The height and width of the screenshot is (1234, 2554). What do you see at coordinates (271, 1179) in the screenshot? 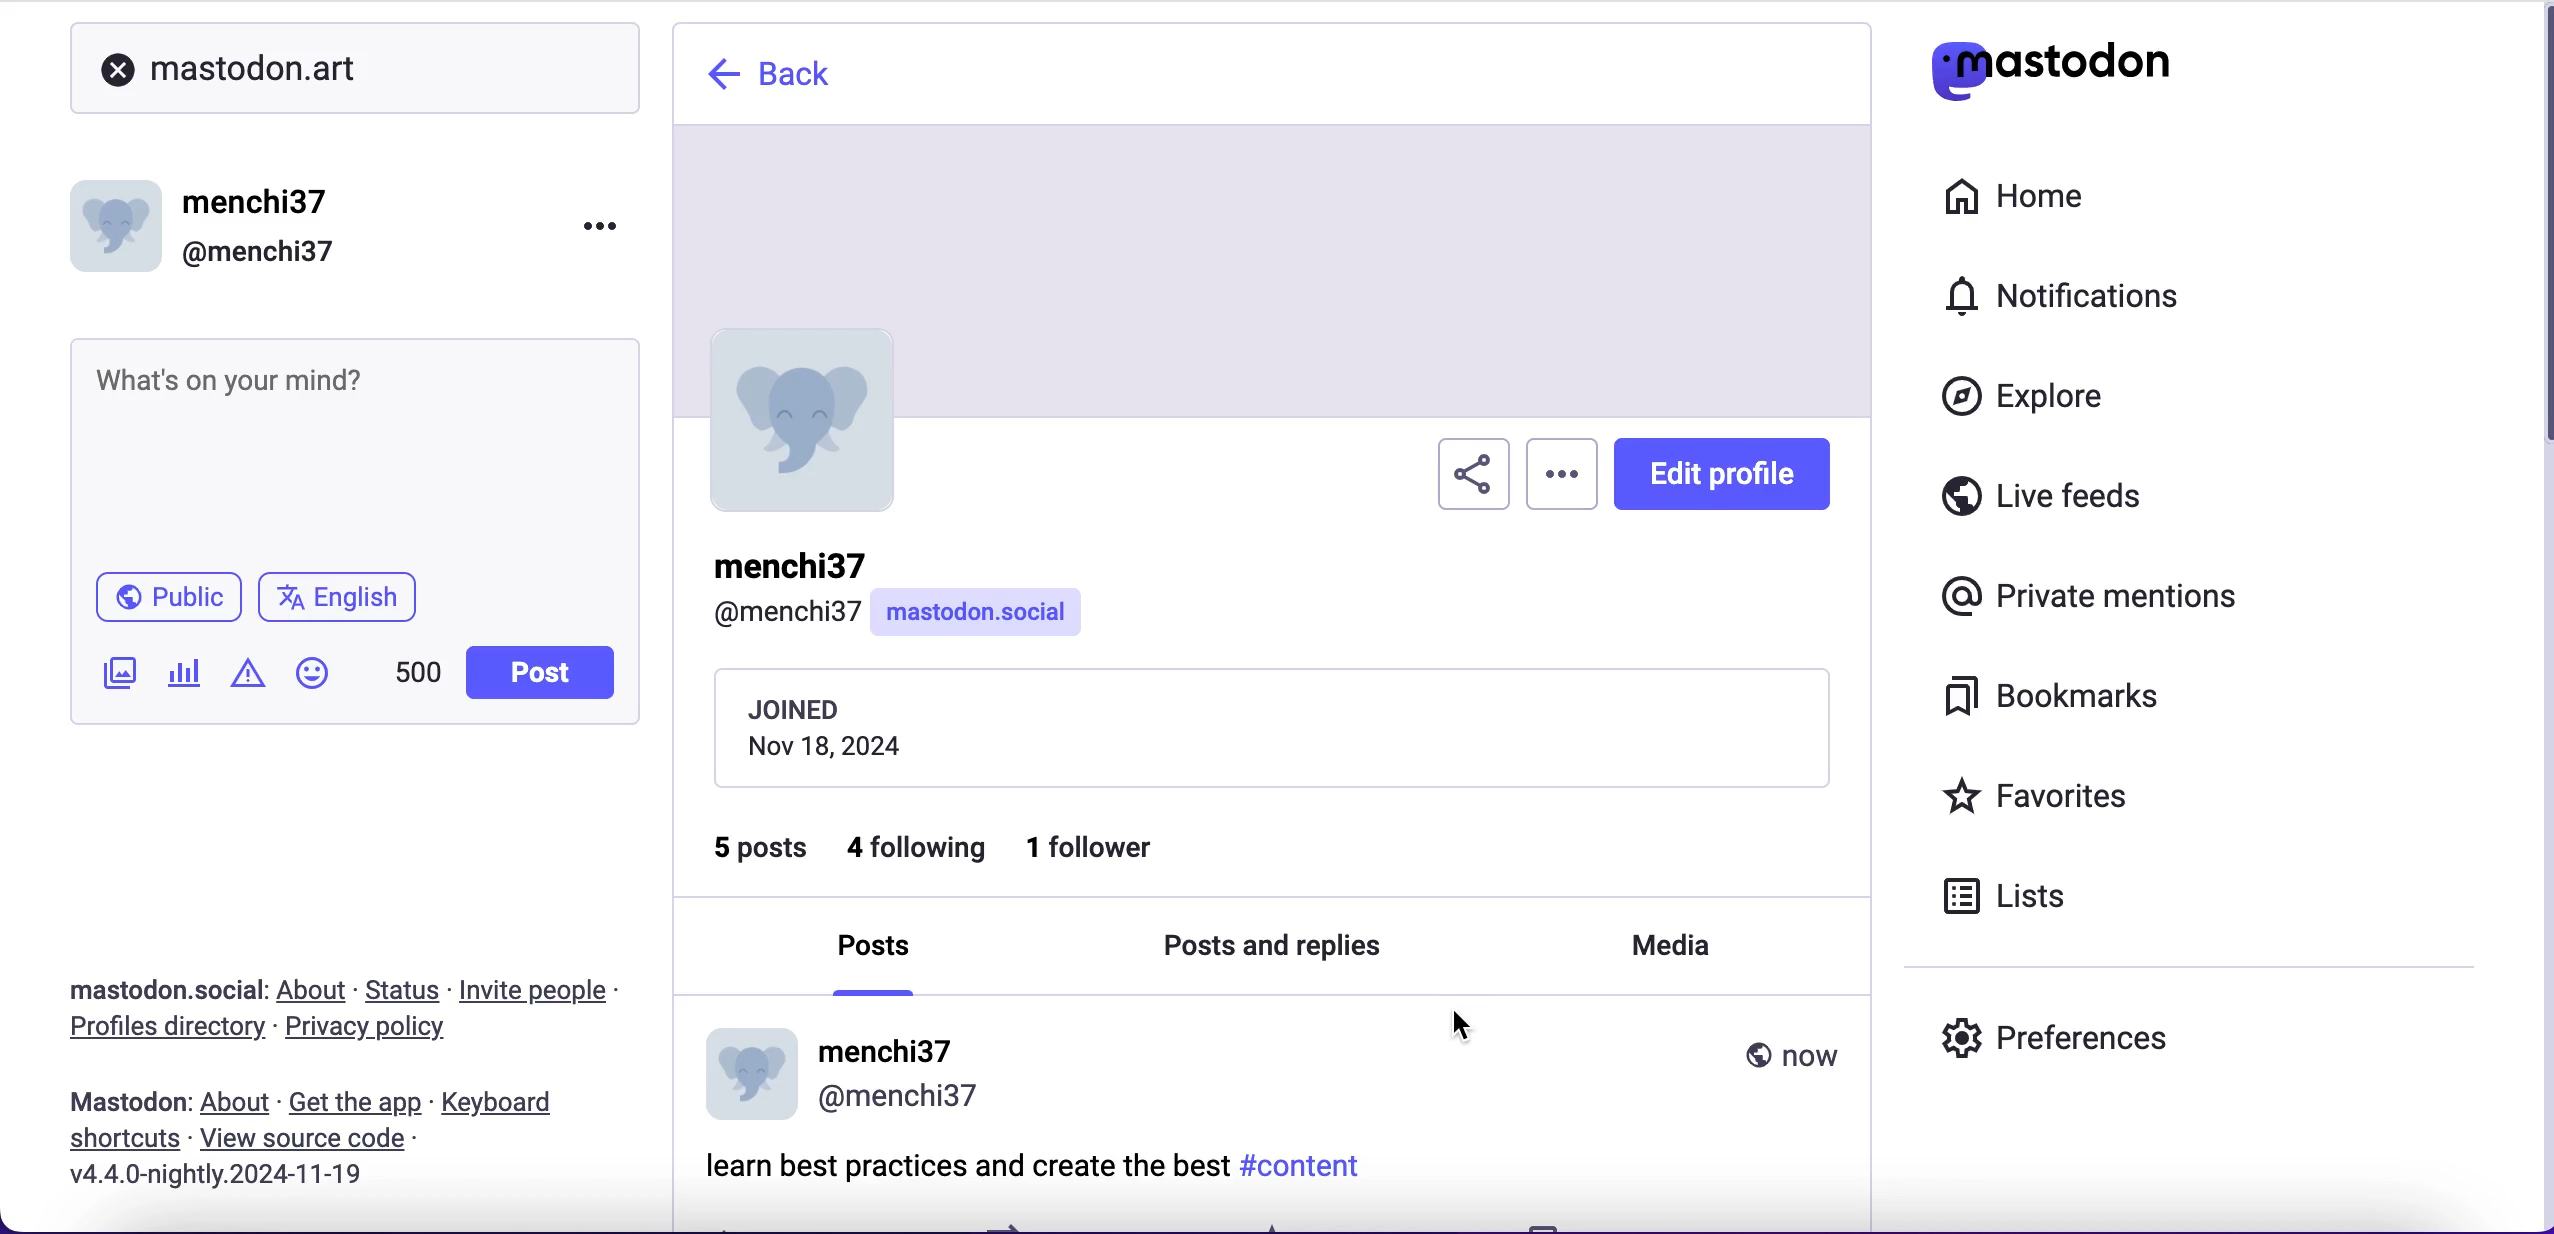
I see `2024-11-19` at bounding box center [271, 1179].